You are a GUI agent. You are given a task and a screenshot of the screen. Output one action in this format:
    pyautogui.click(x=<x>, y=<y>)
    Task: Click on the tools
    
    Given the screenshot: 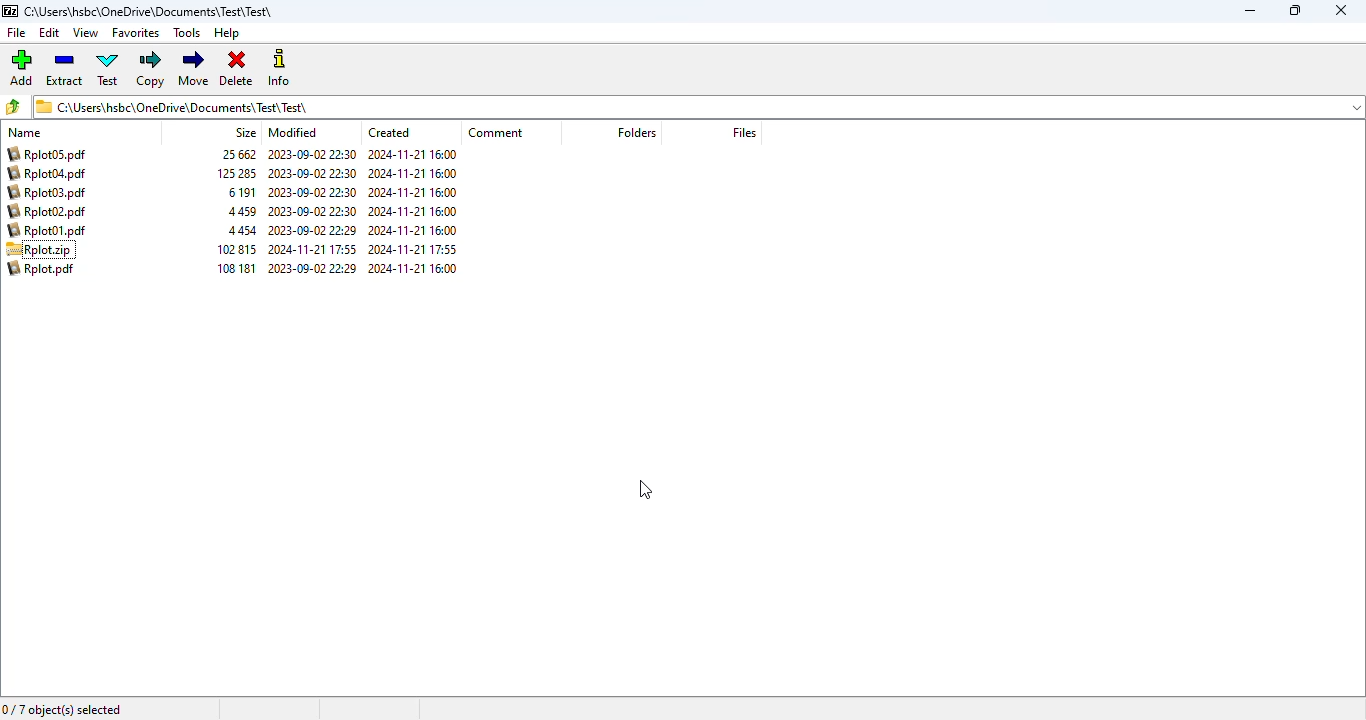 What is the action you would take?
    pyautogui.click(x=186, y=33)
    